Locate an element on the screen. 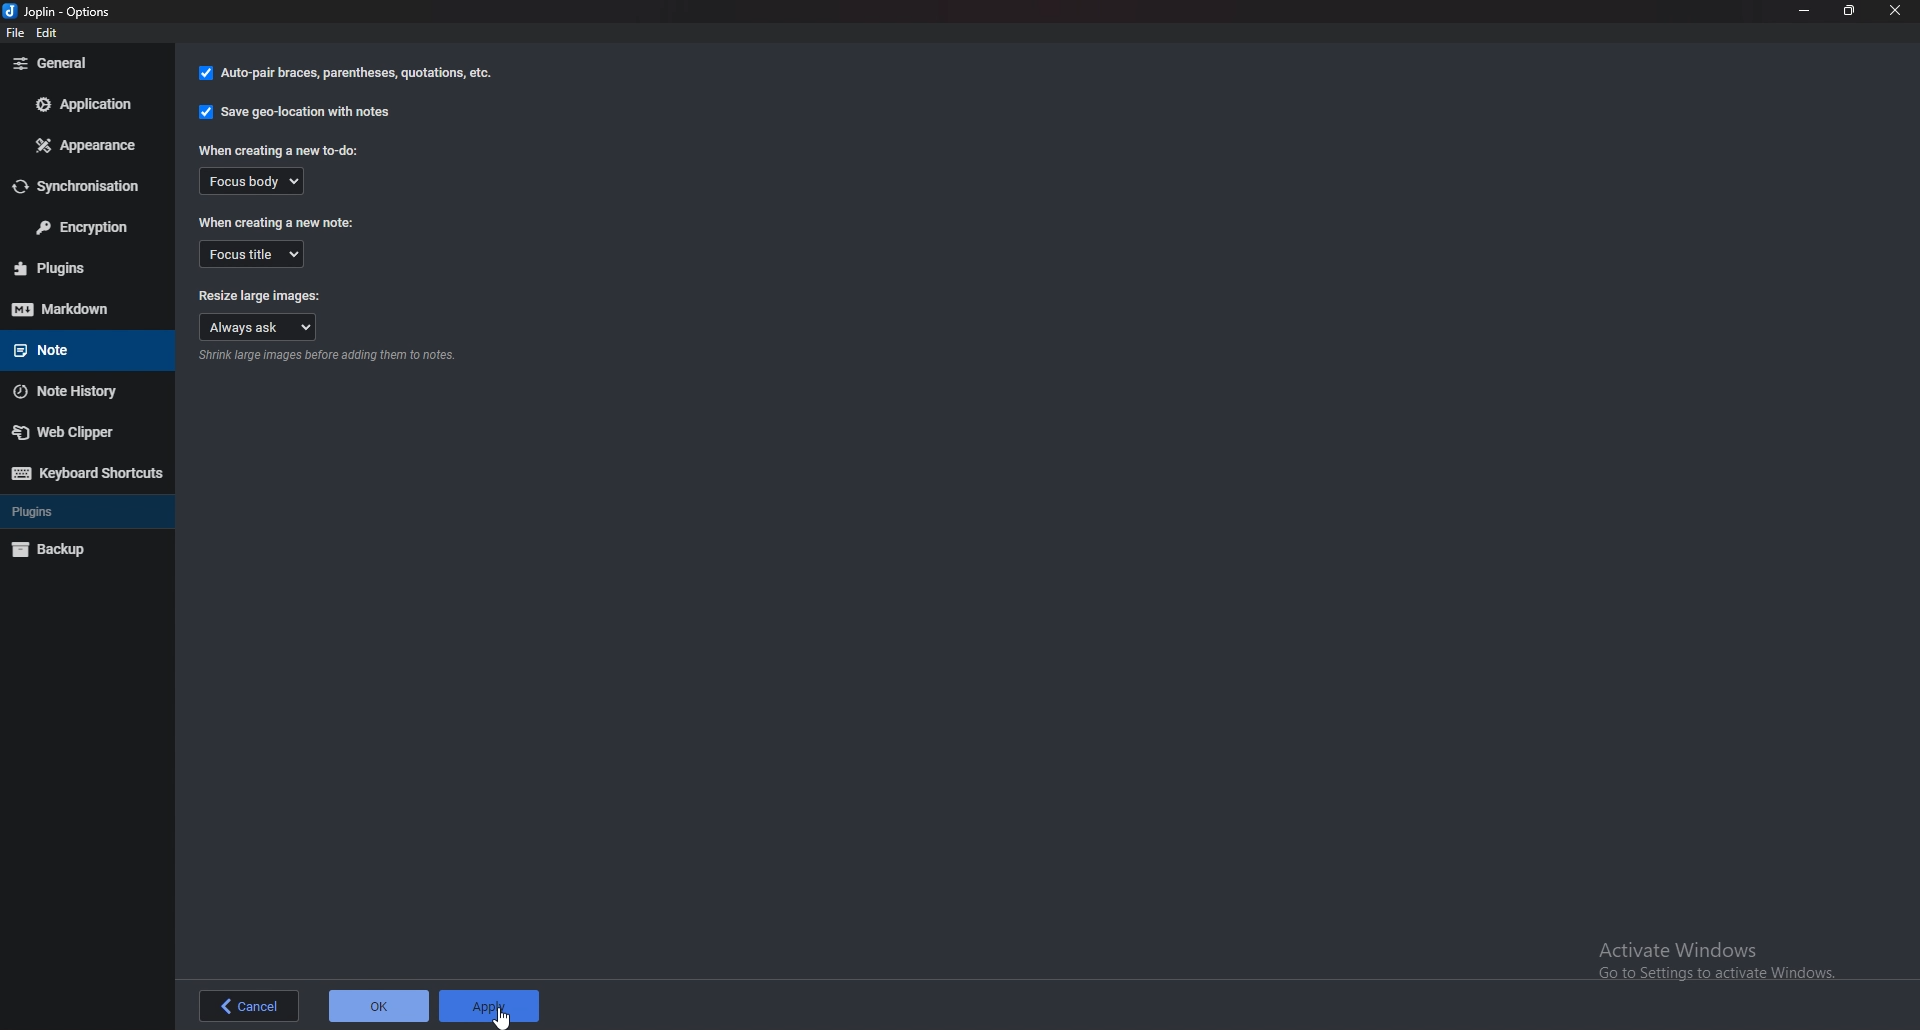 The height and width of the screenshot is (1030, 1920). save geo location with notes is located at coordinates (297, 112).